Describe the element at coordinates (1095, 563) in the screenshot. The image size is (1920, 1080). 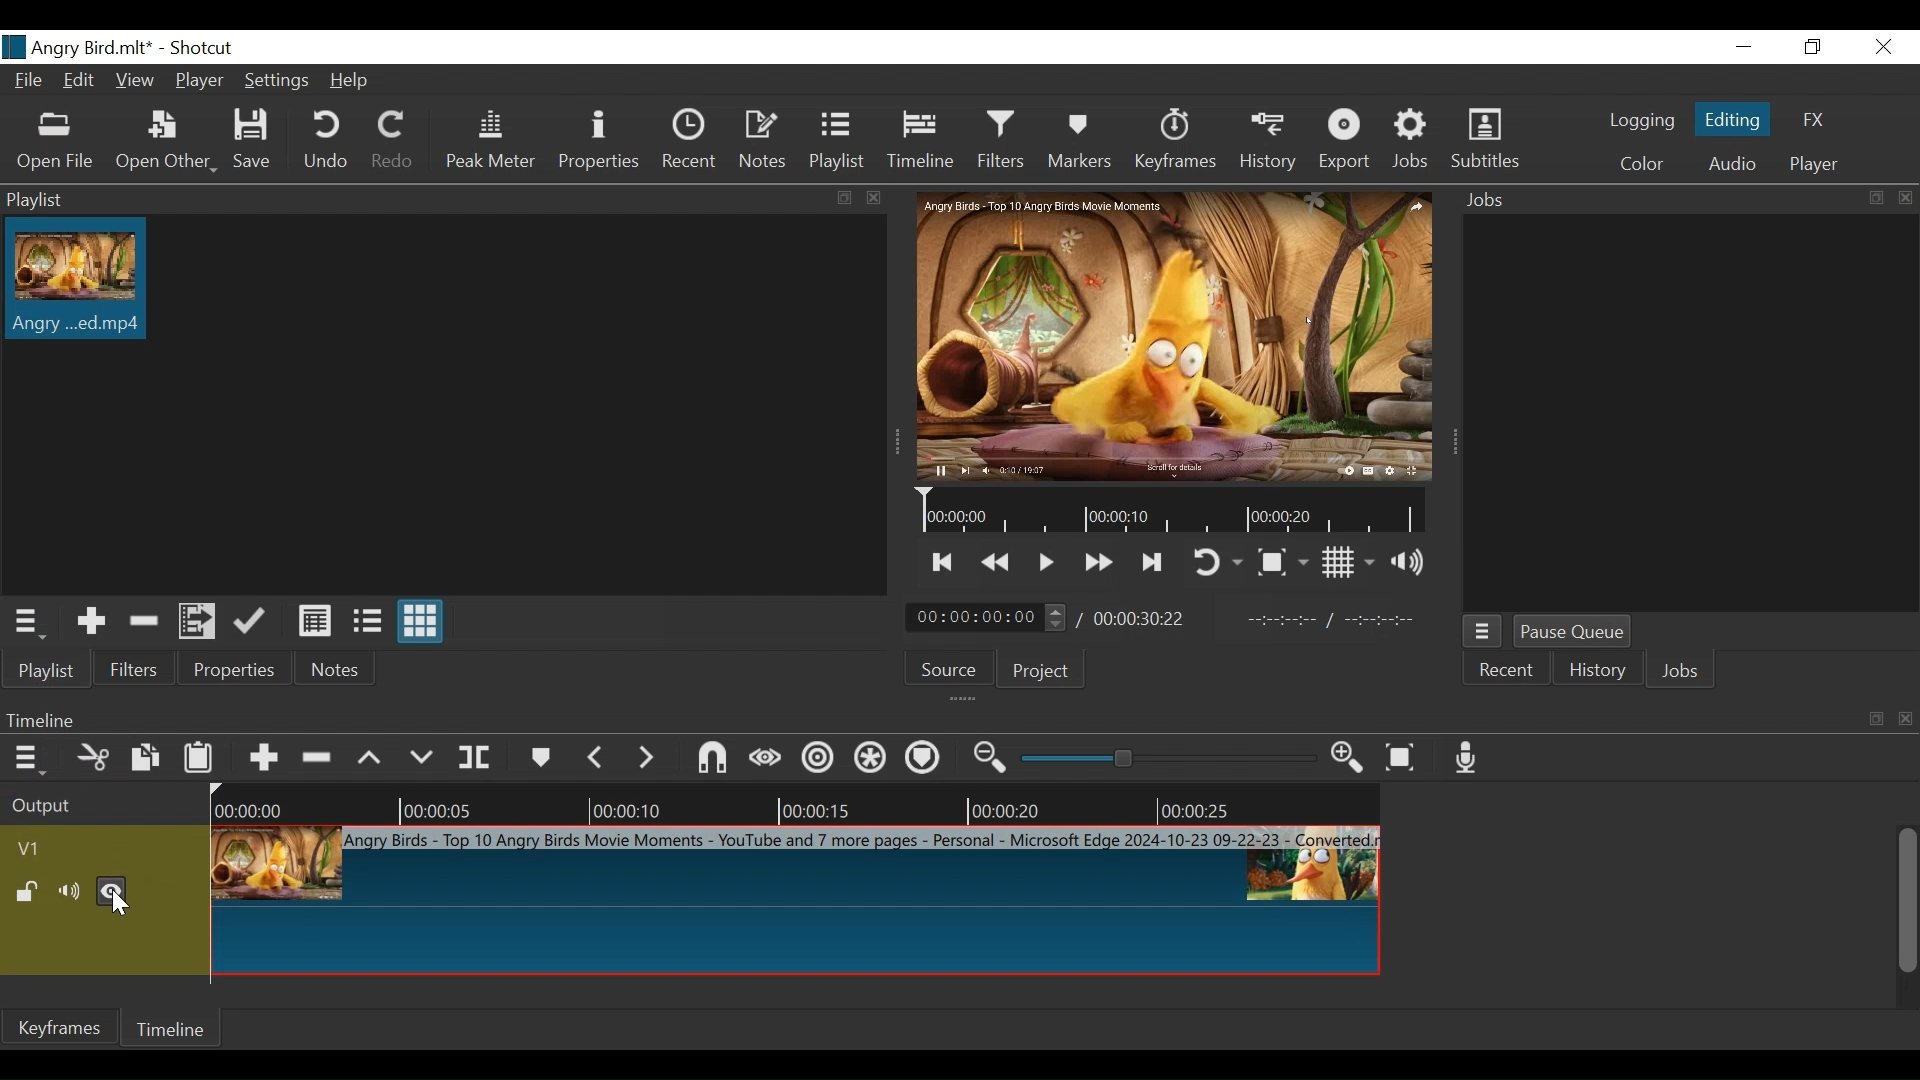
I see `Play quickly forward` at that location.